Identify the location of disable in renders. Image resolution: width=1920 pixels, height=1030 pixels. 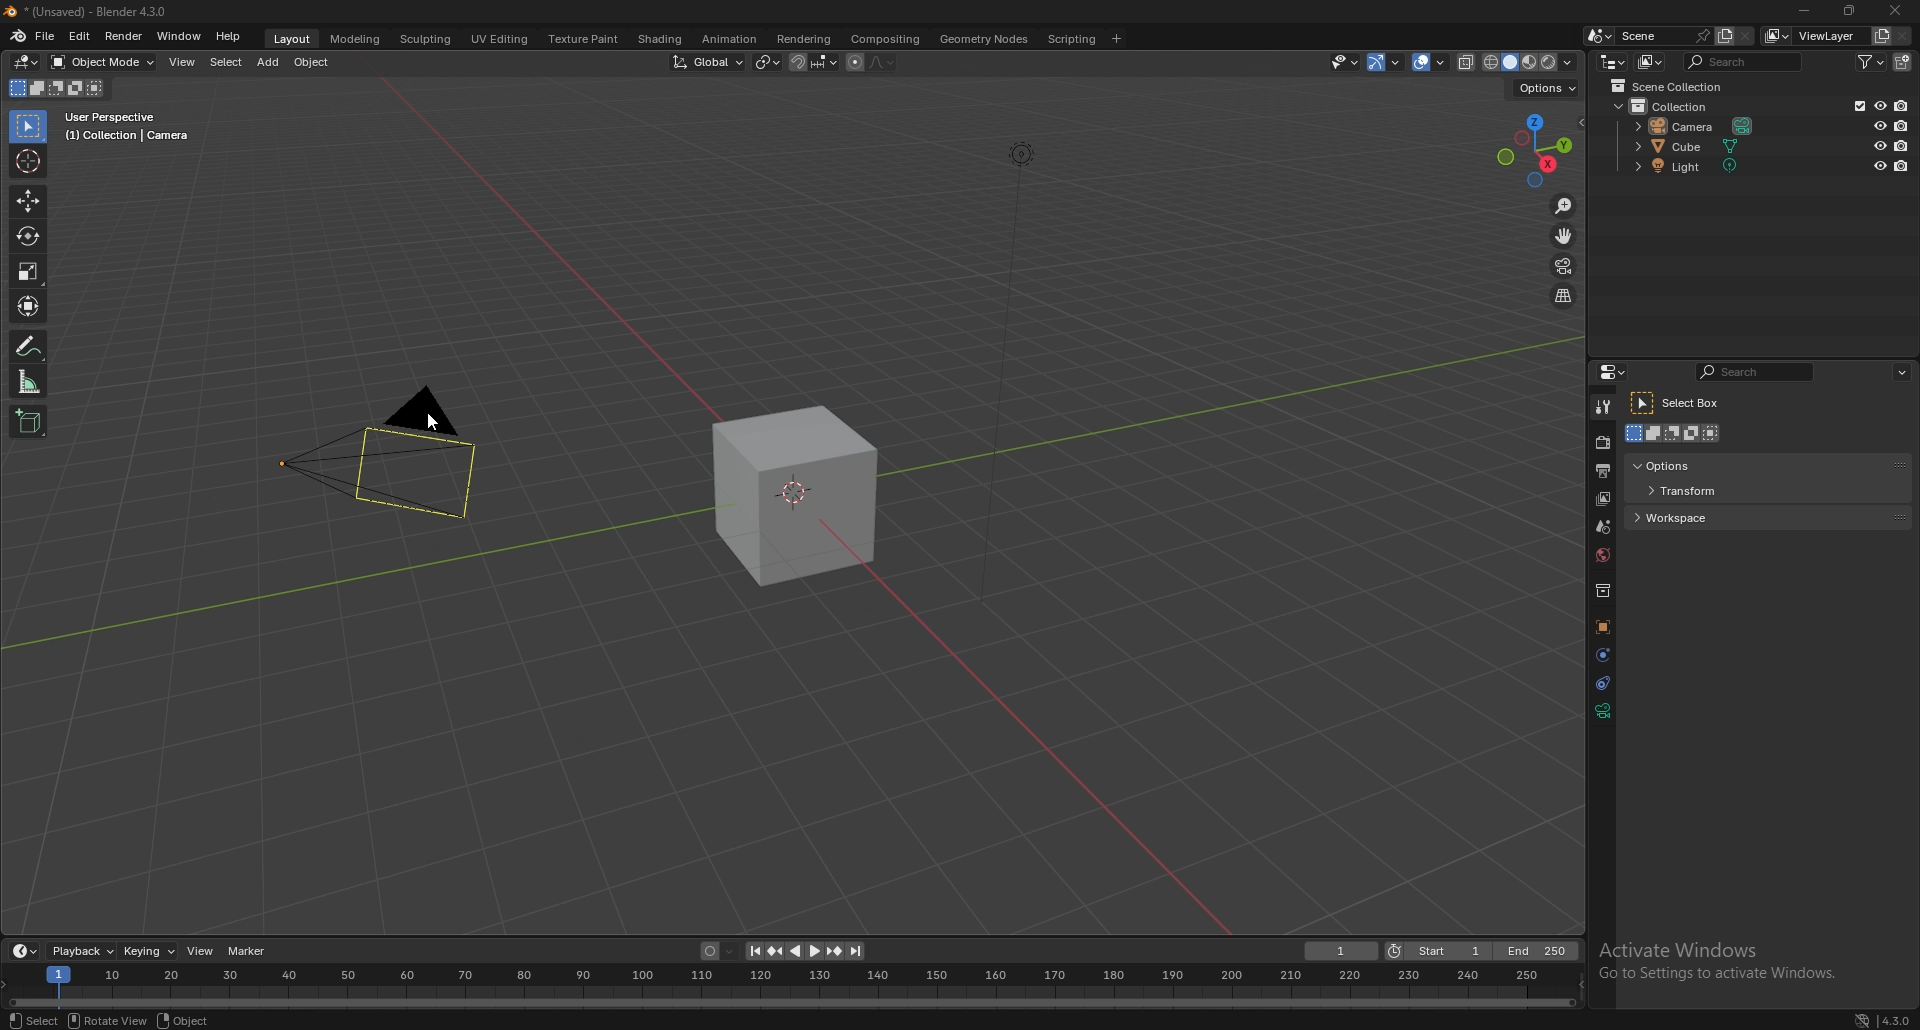
(1902, 145).